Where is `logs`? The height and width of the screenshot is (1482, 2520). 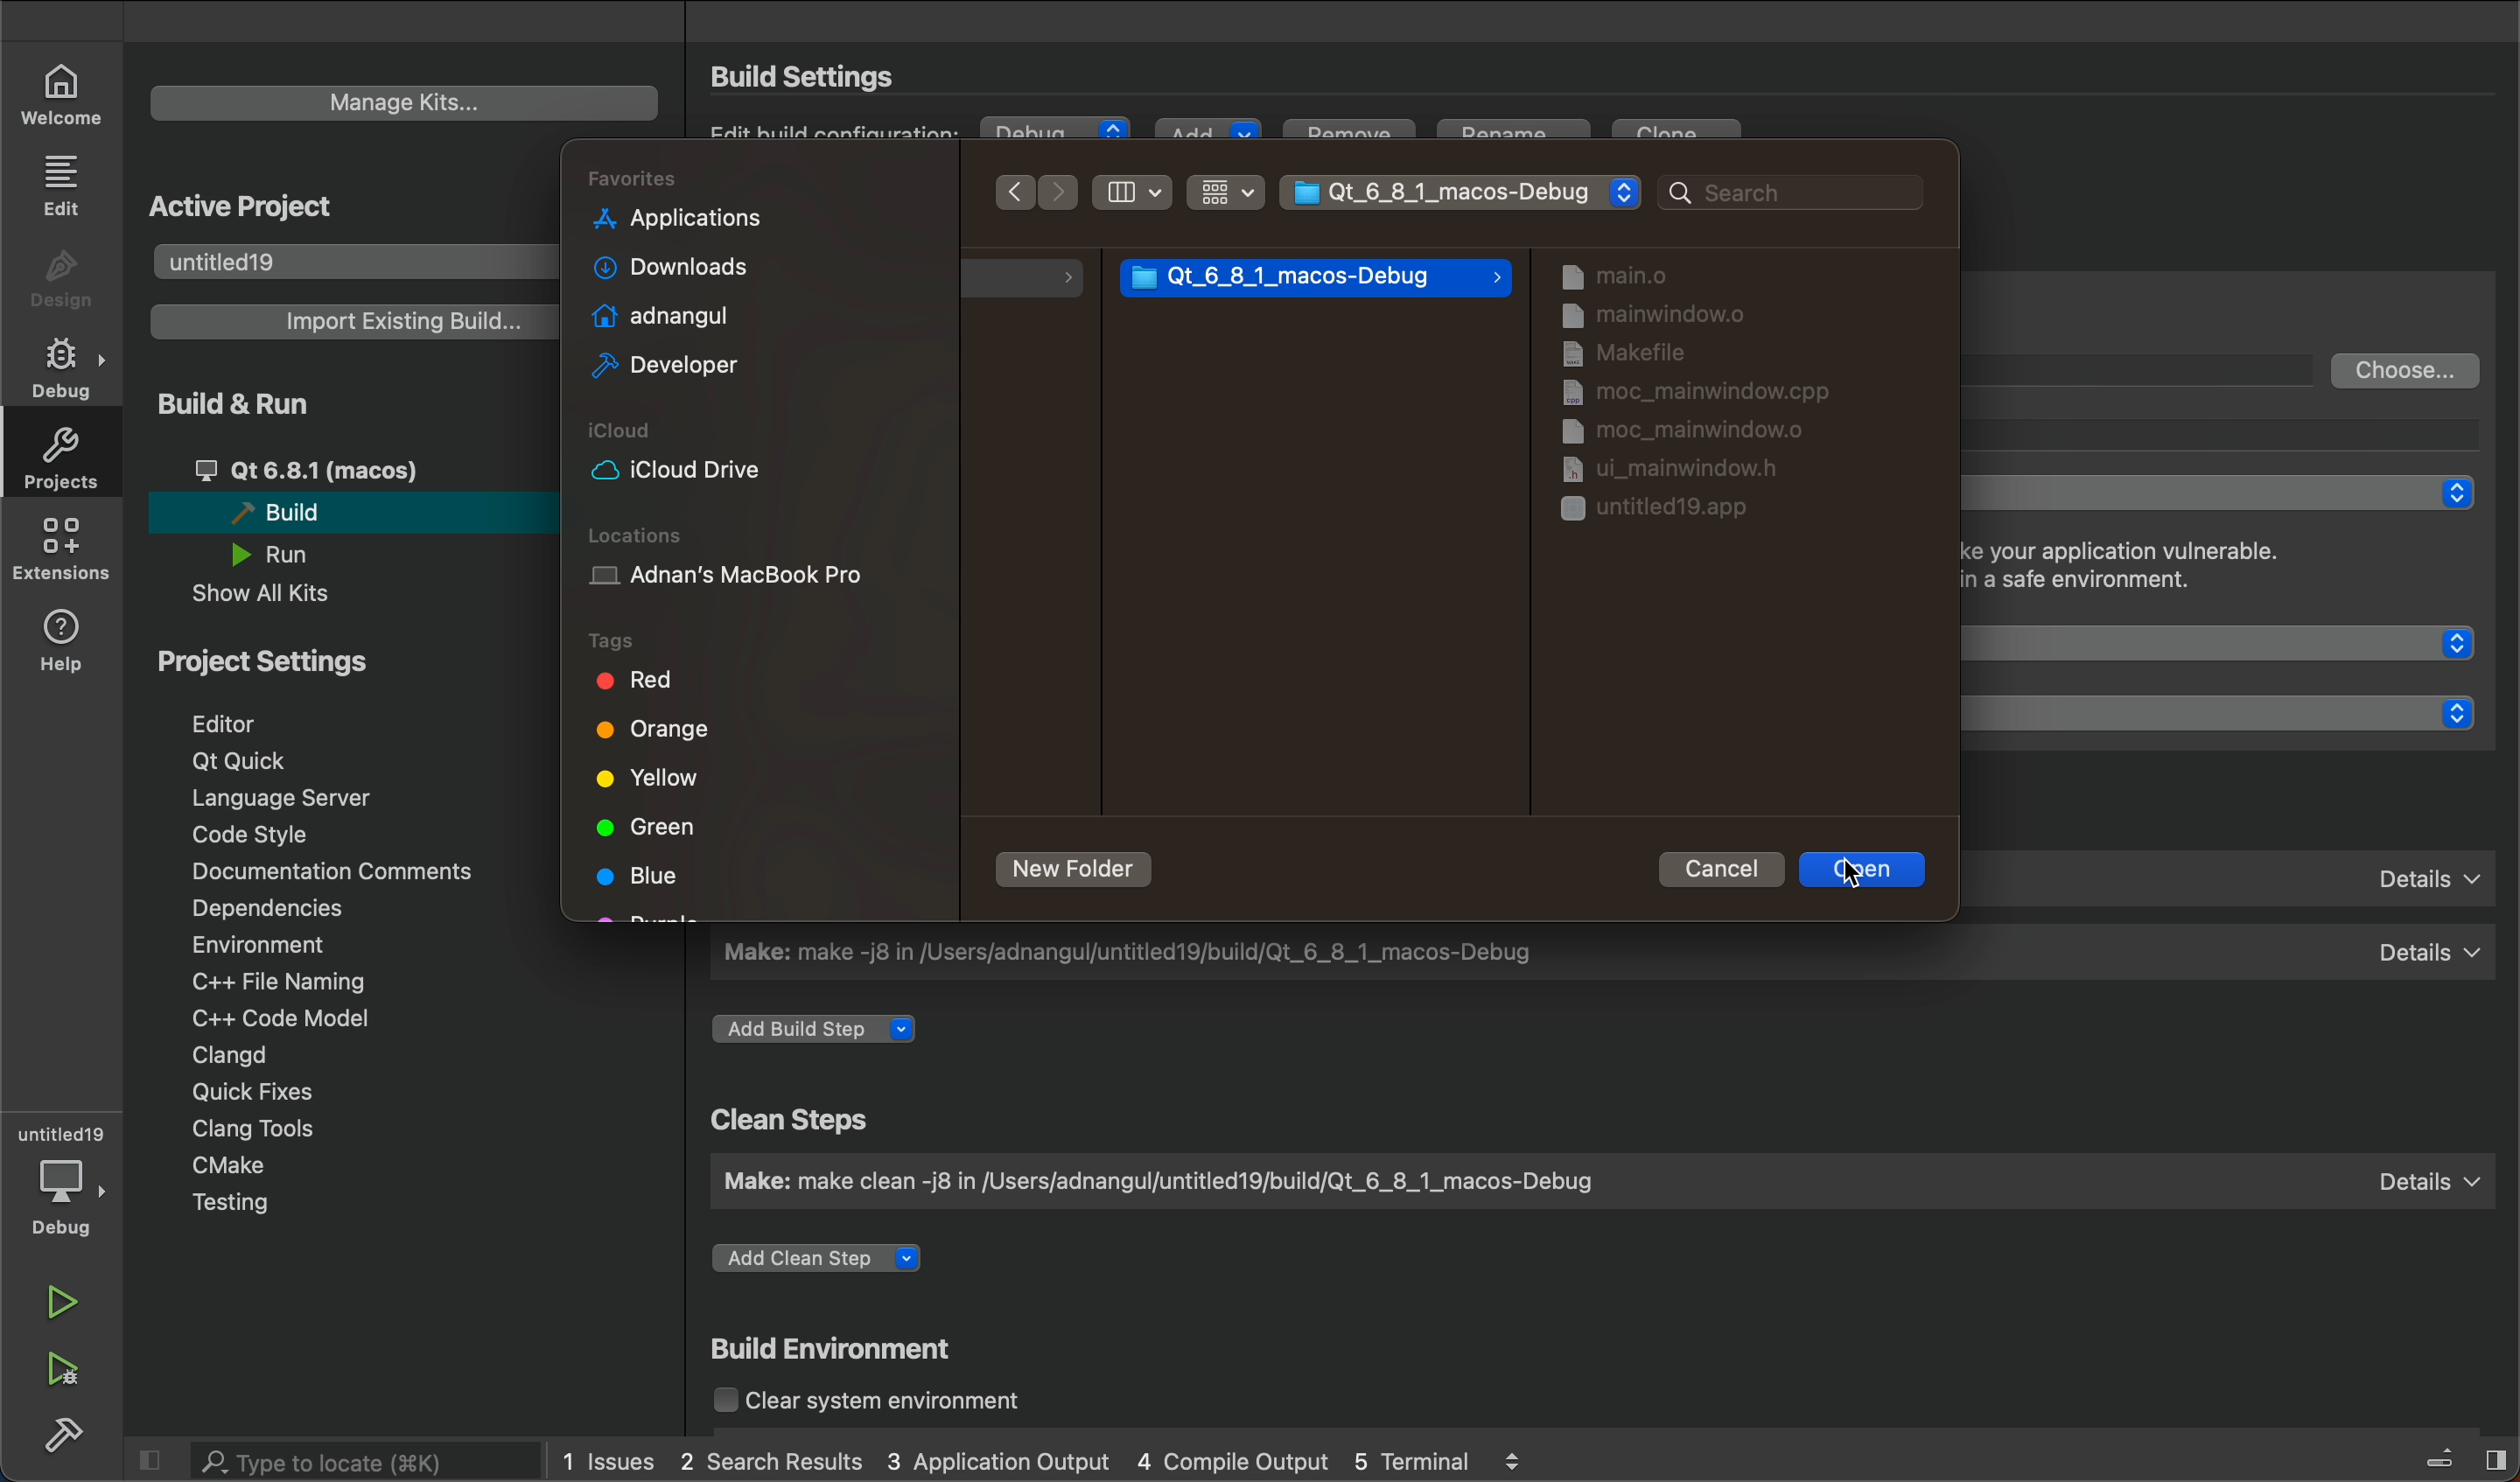 logs is located at coordinates (1043, 1462).